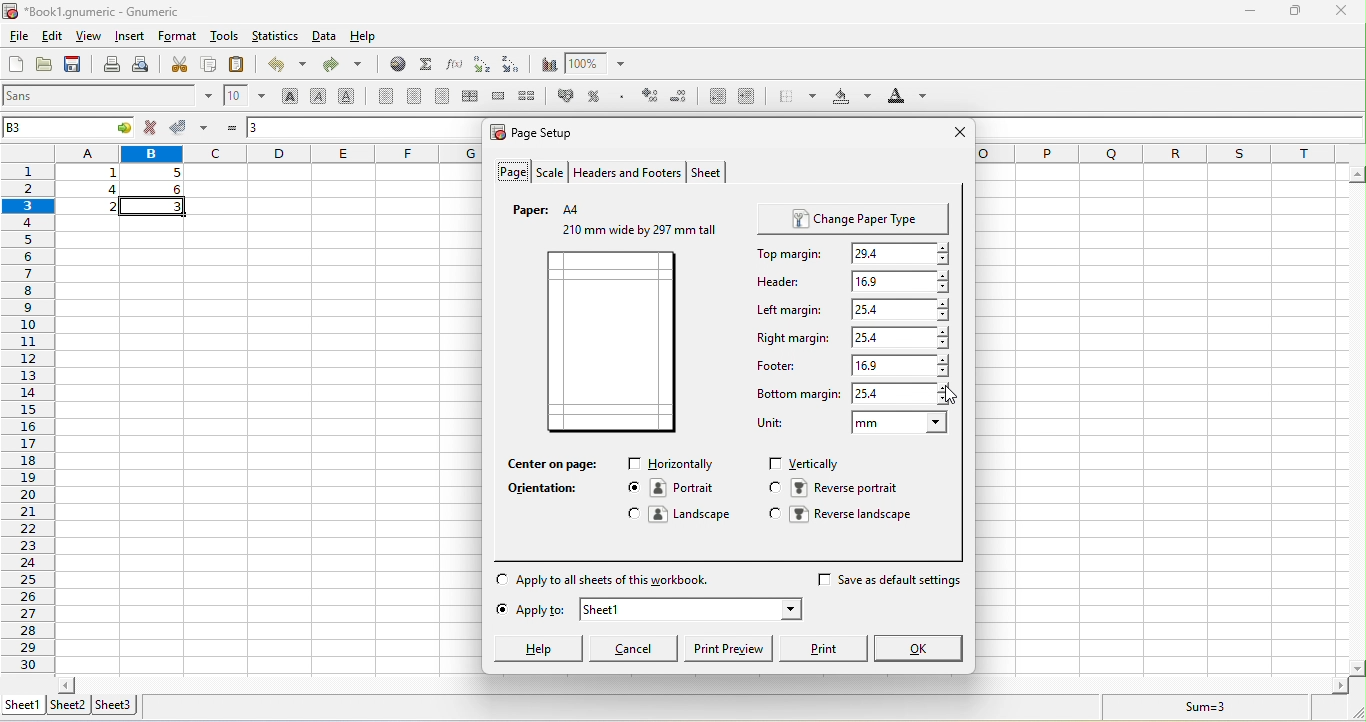 This screenshot has width=1366, height=722. I want to click on bottom mergine, so click(796, 397).